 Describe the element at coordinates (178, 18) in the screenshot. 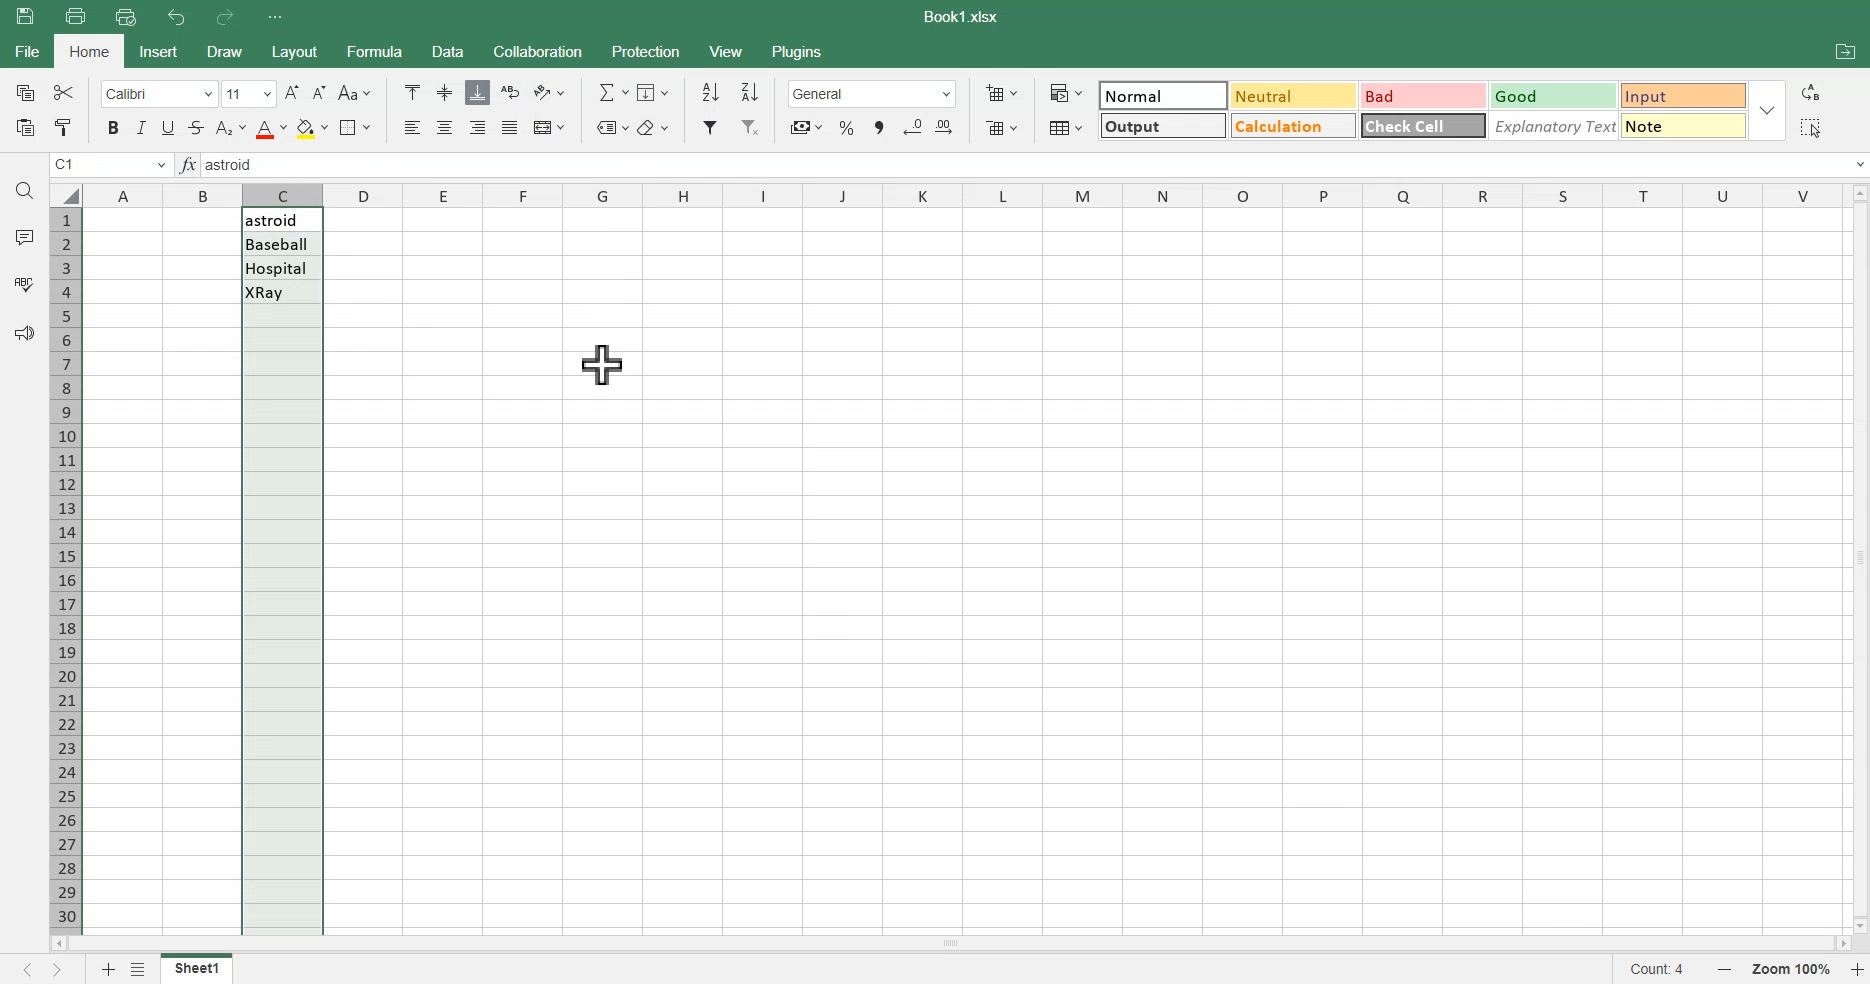

I see `Undo` at that location.